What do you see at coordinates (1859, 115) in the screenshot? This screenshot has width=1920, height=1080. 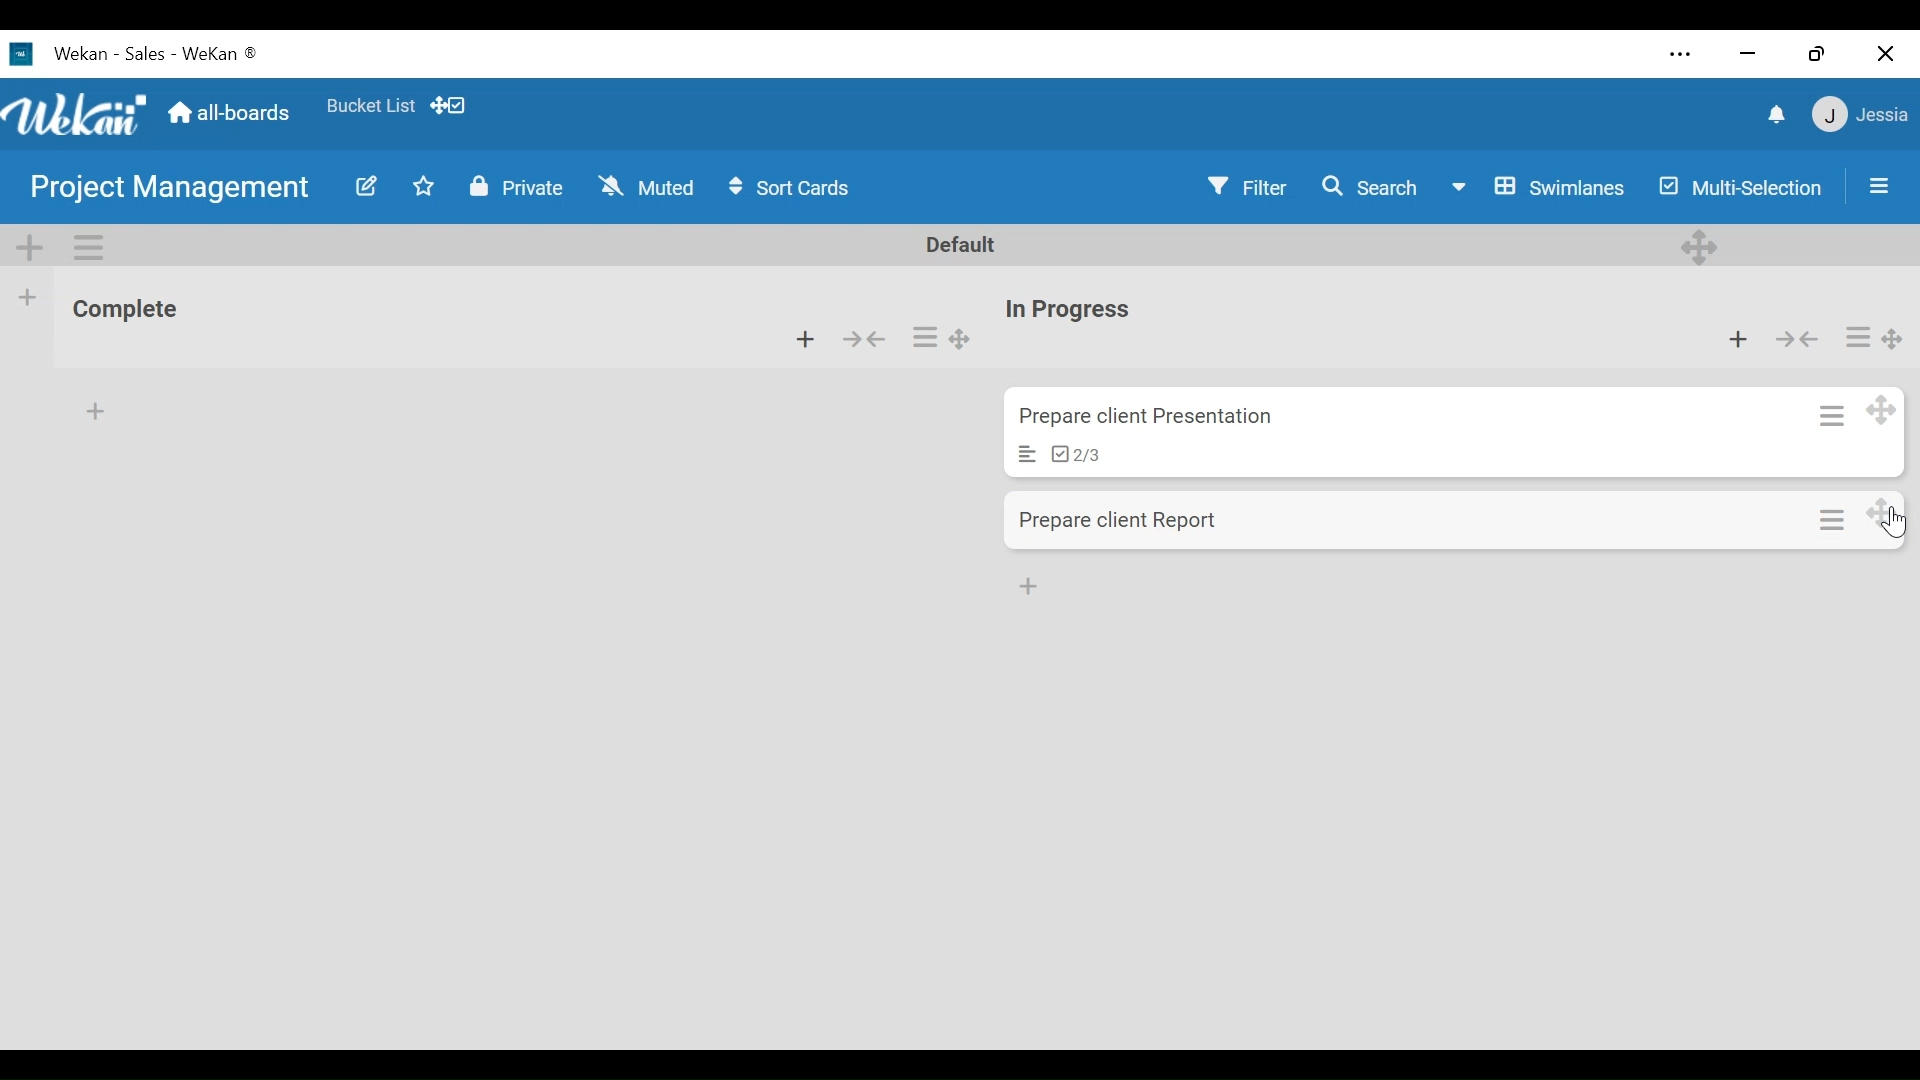 I see `jessie` at bounding box center [1859, 115].